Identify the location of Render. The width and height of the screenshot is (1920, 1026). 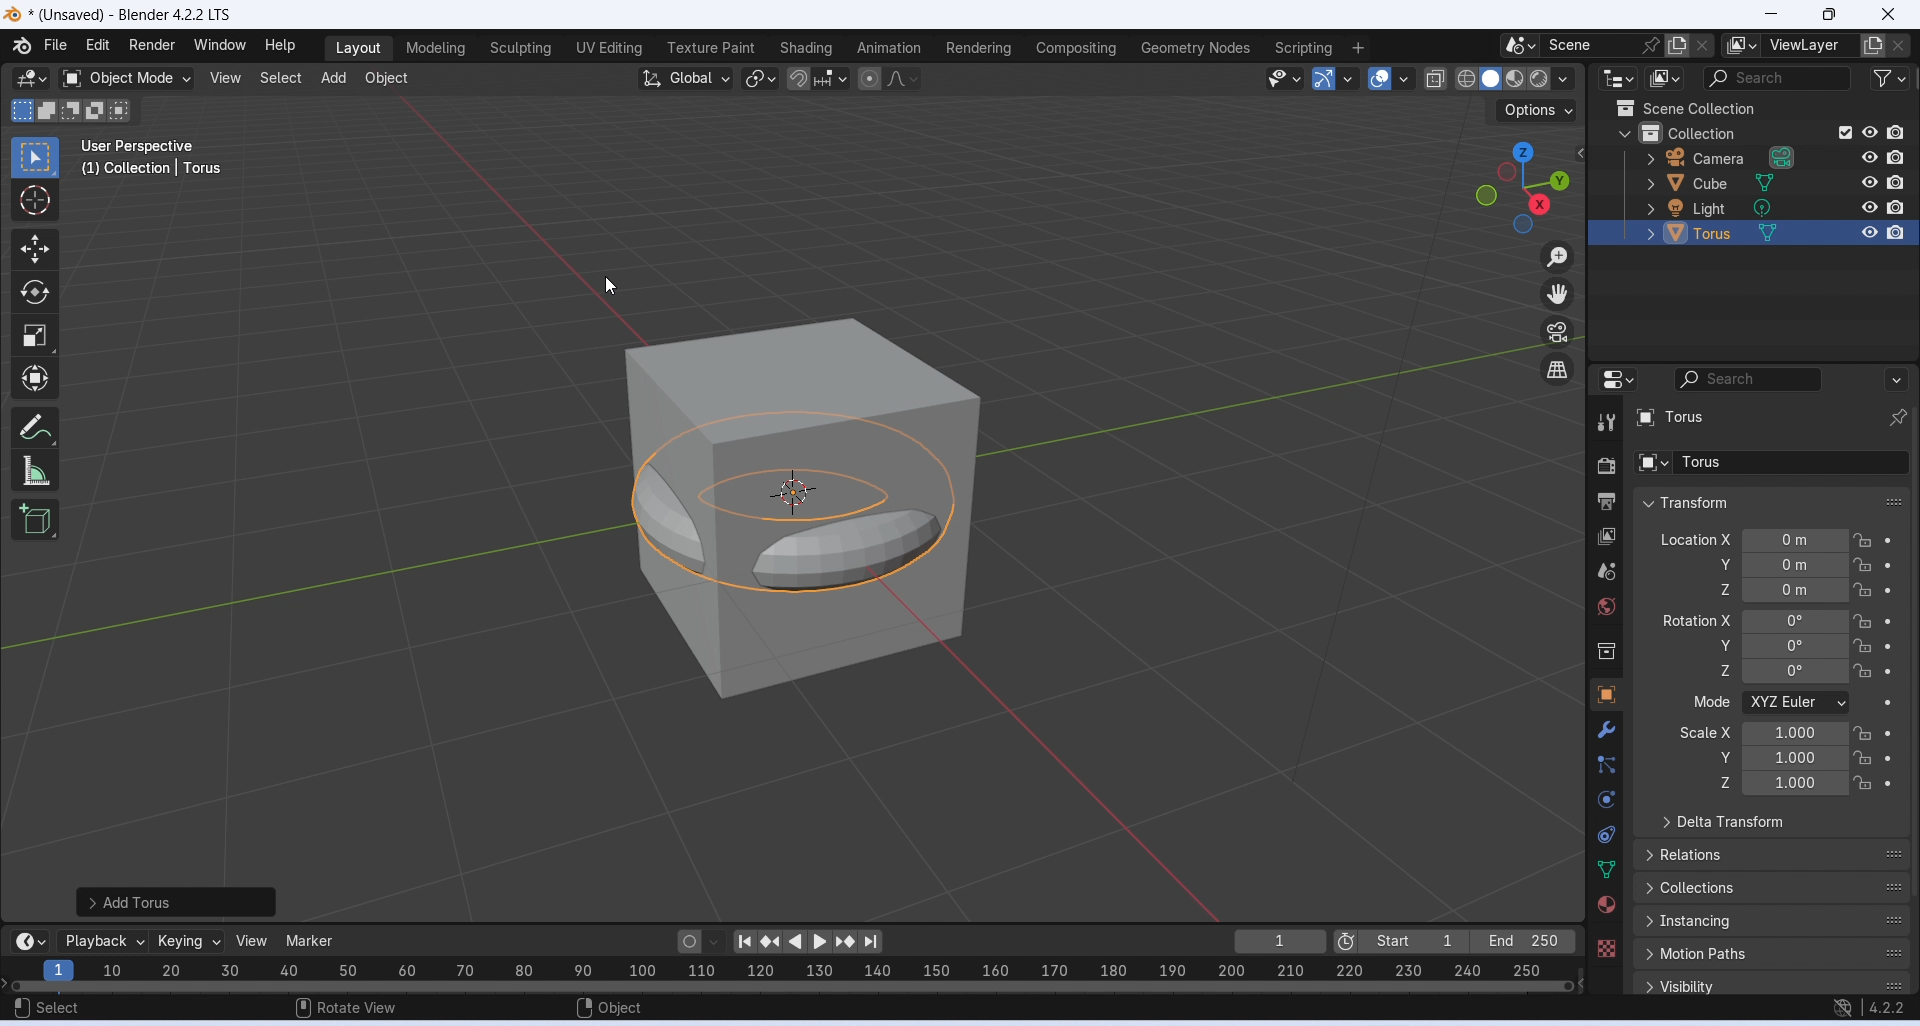
(152, 45).